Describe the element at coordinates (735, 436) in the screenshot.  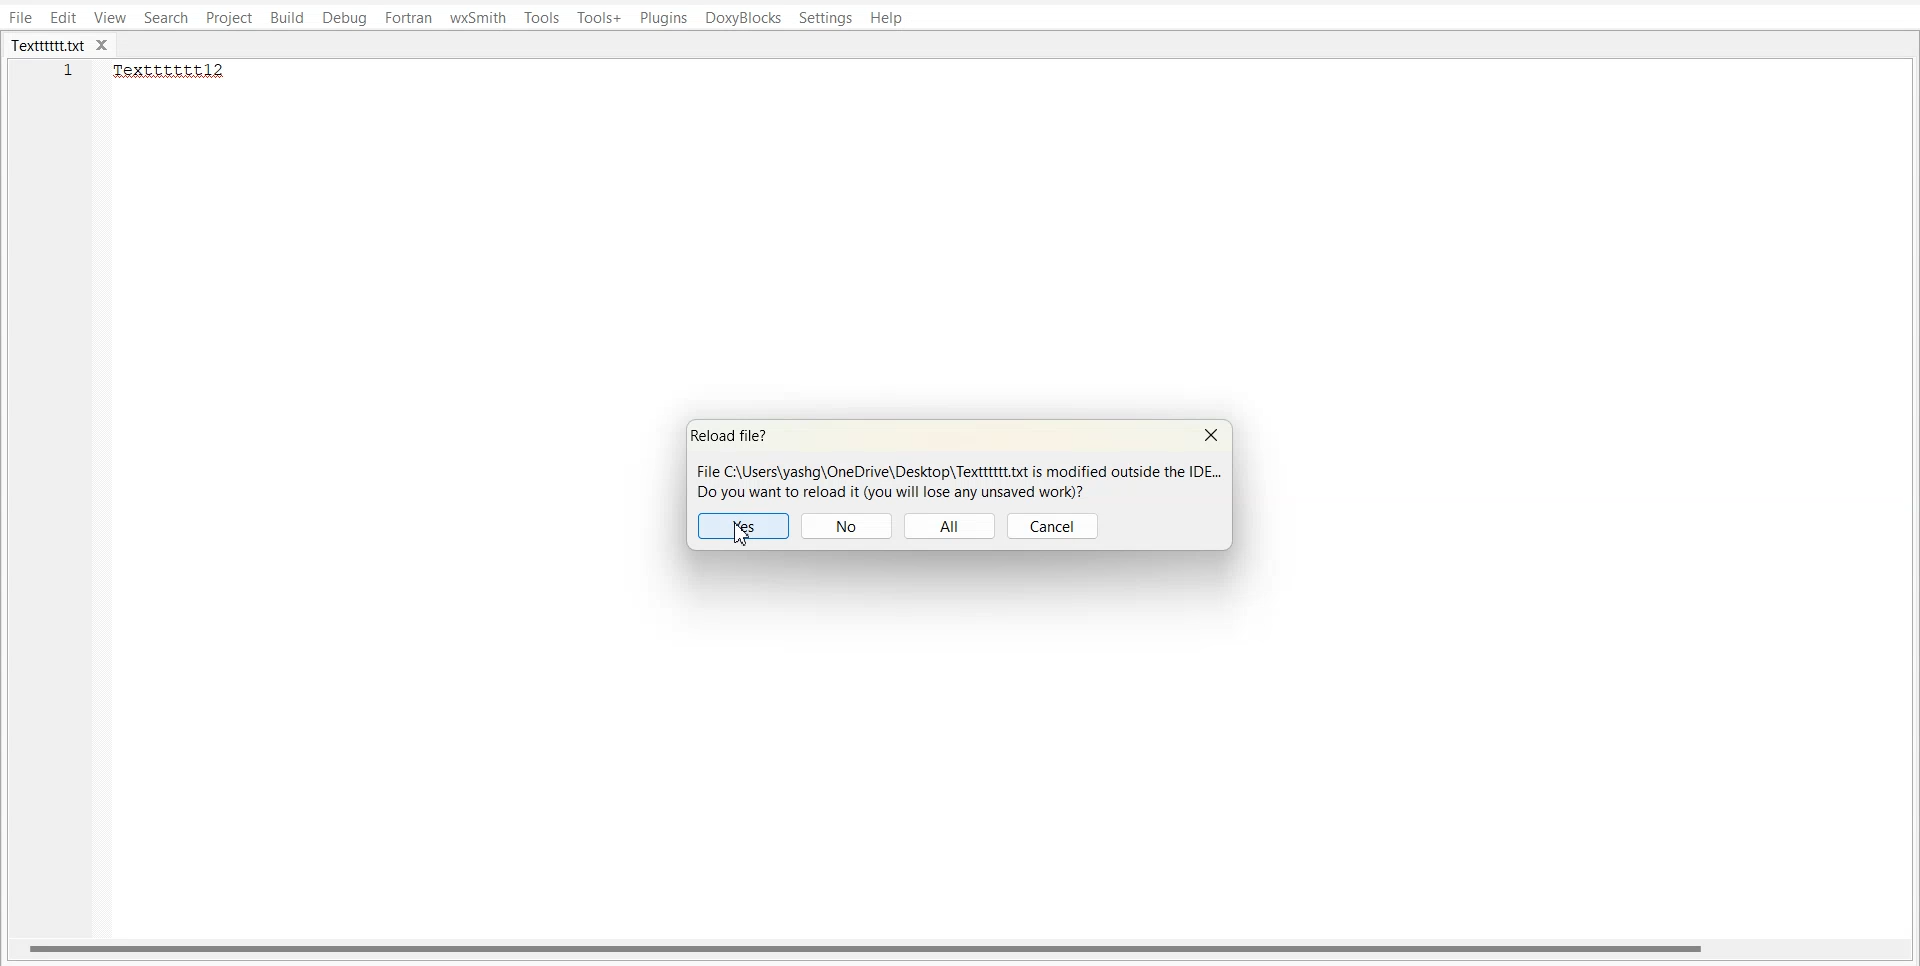
I see `Reload file?` at that location.